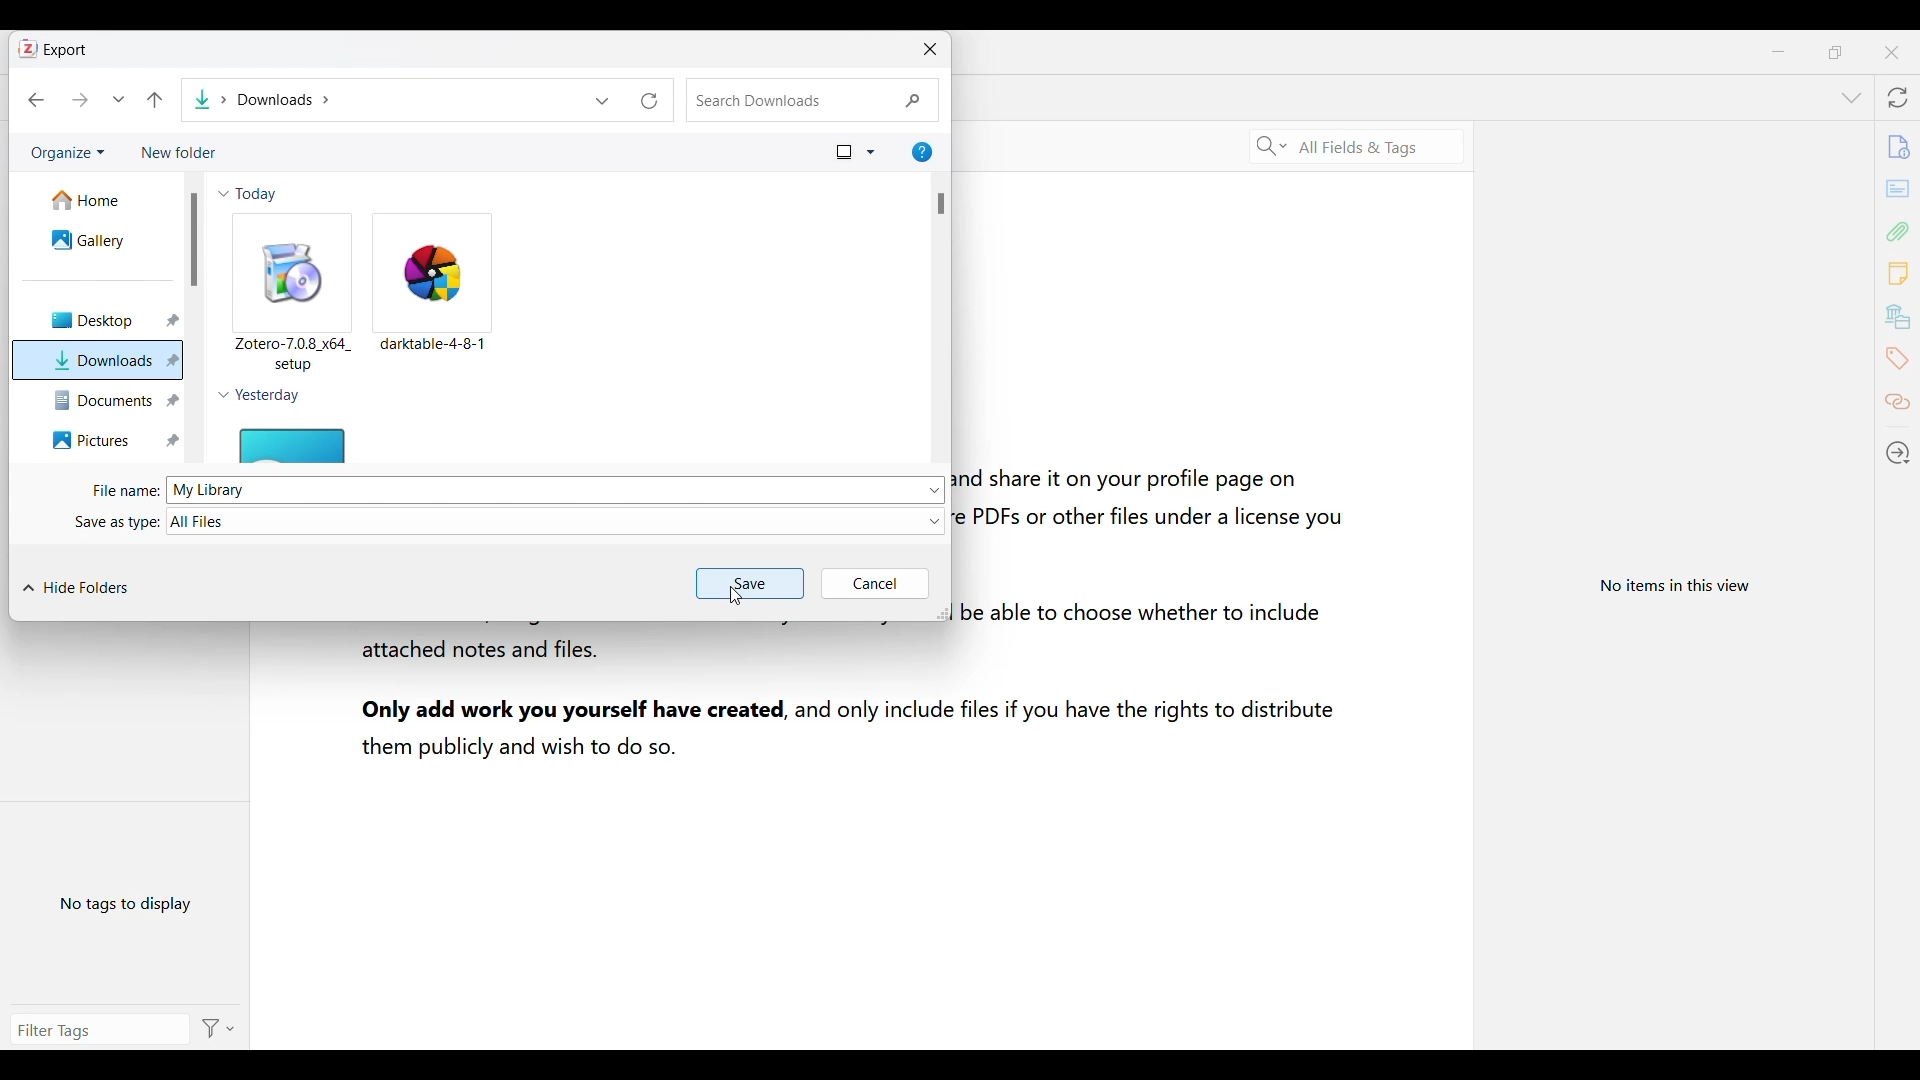 This screenshot has height=1080, width=1920. What do you see at coordinates (855, 151) in the screenshot?
I see `Files` at bounding box center [855, 151].